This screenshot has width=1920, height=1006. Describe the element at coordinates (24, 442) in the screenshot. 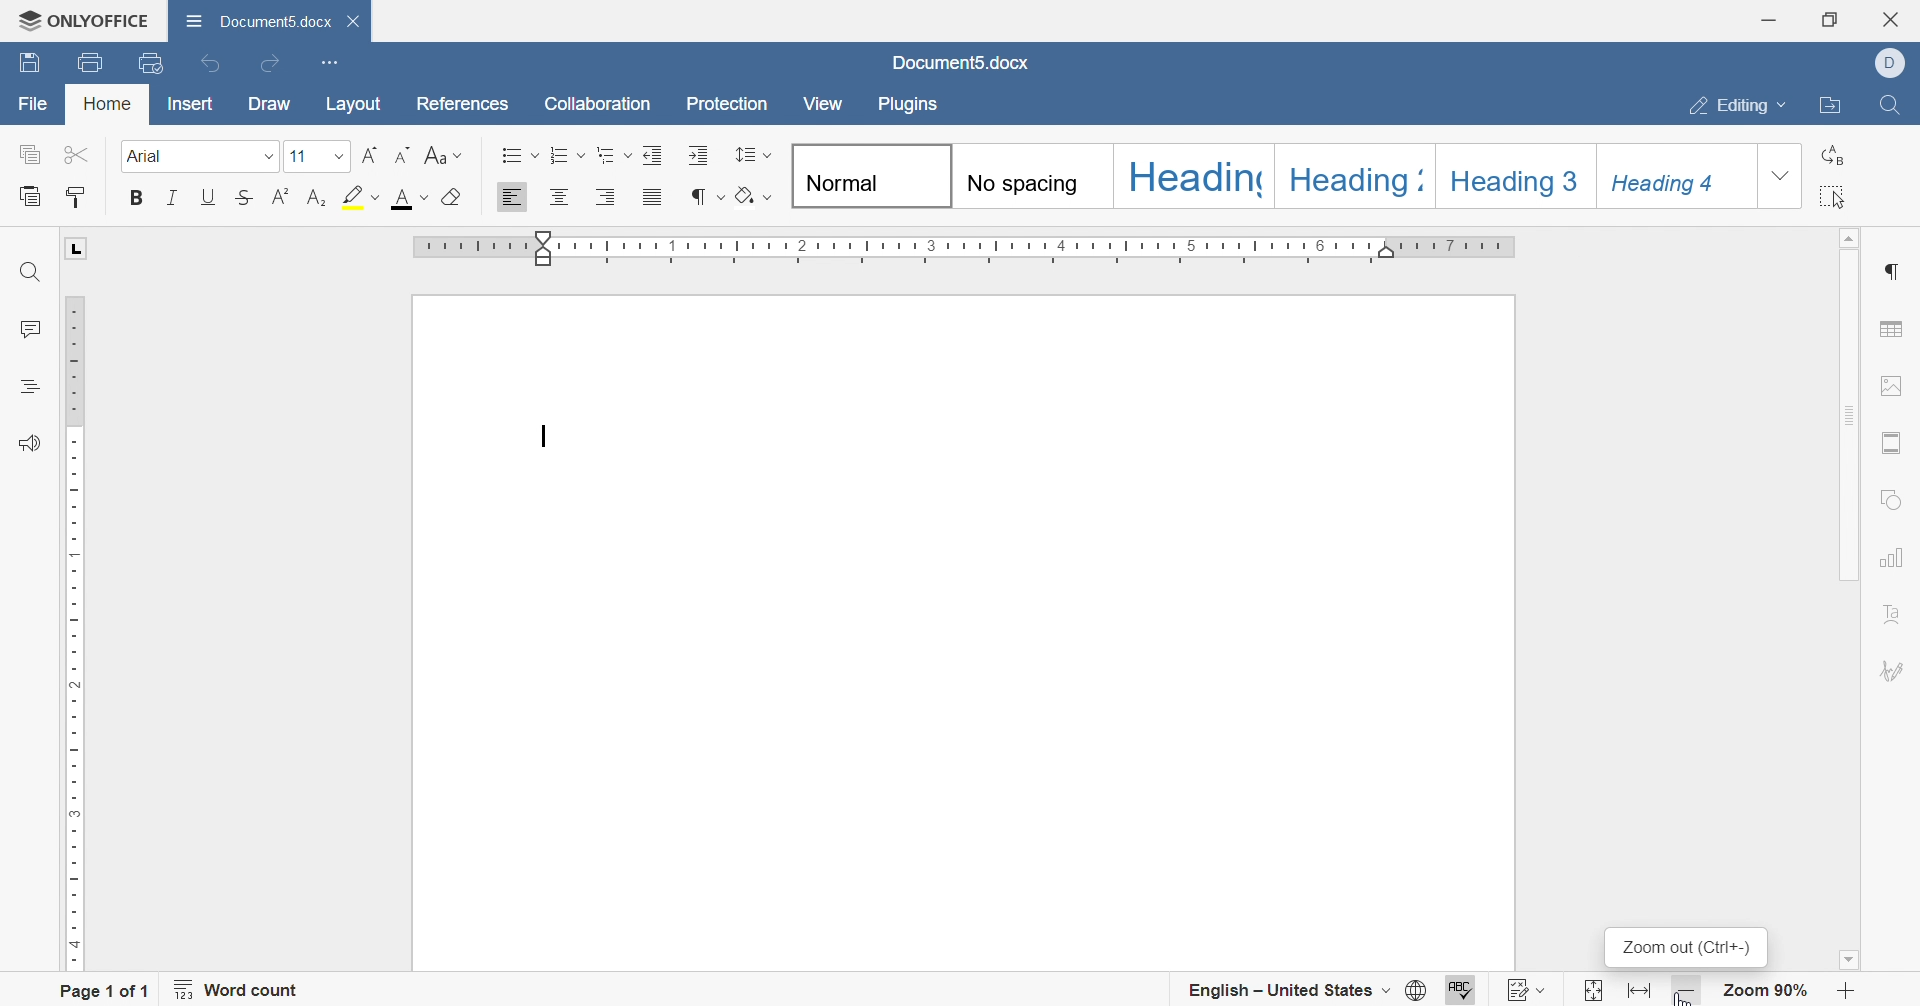

I see `feedback and support` at that location.